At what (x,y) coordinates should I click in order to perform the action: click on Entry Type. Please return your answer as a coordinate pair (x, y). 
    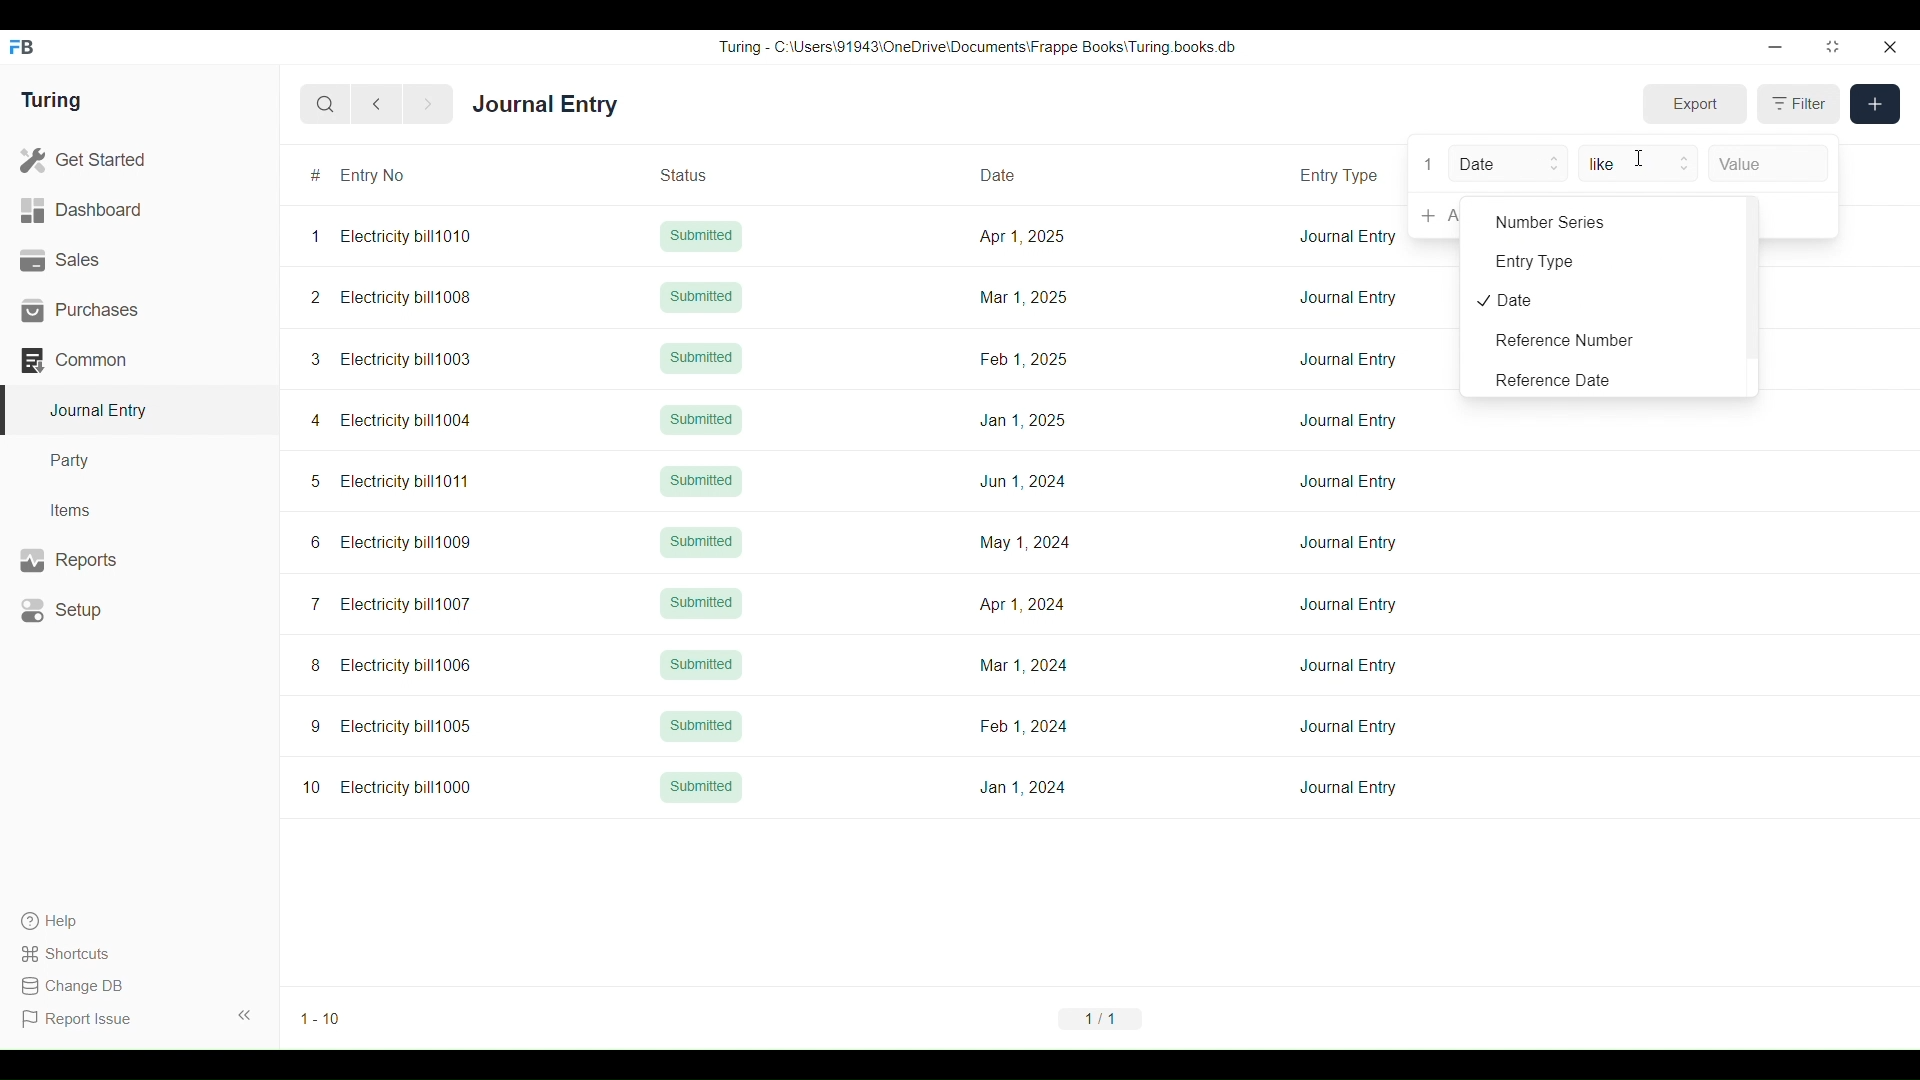
    Looking at the image, I should click on (1604, 260).